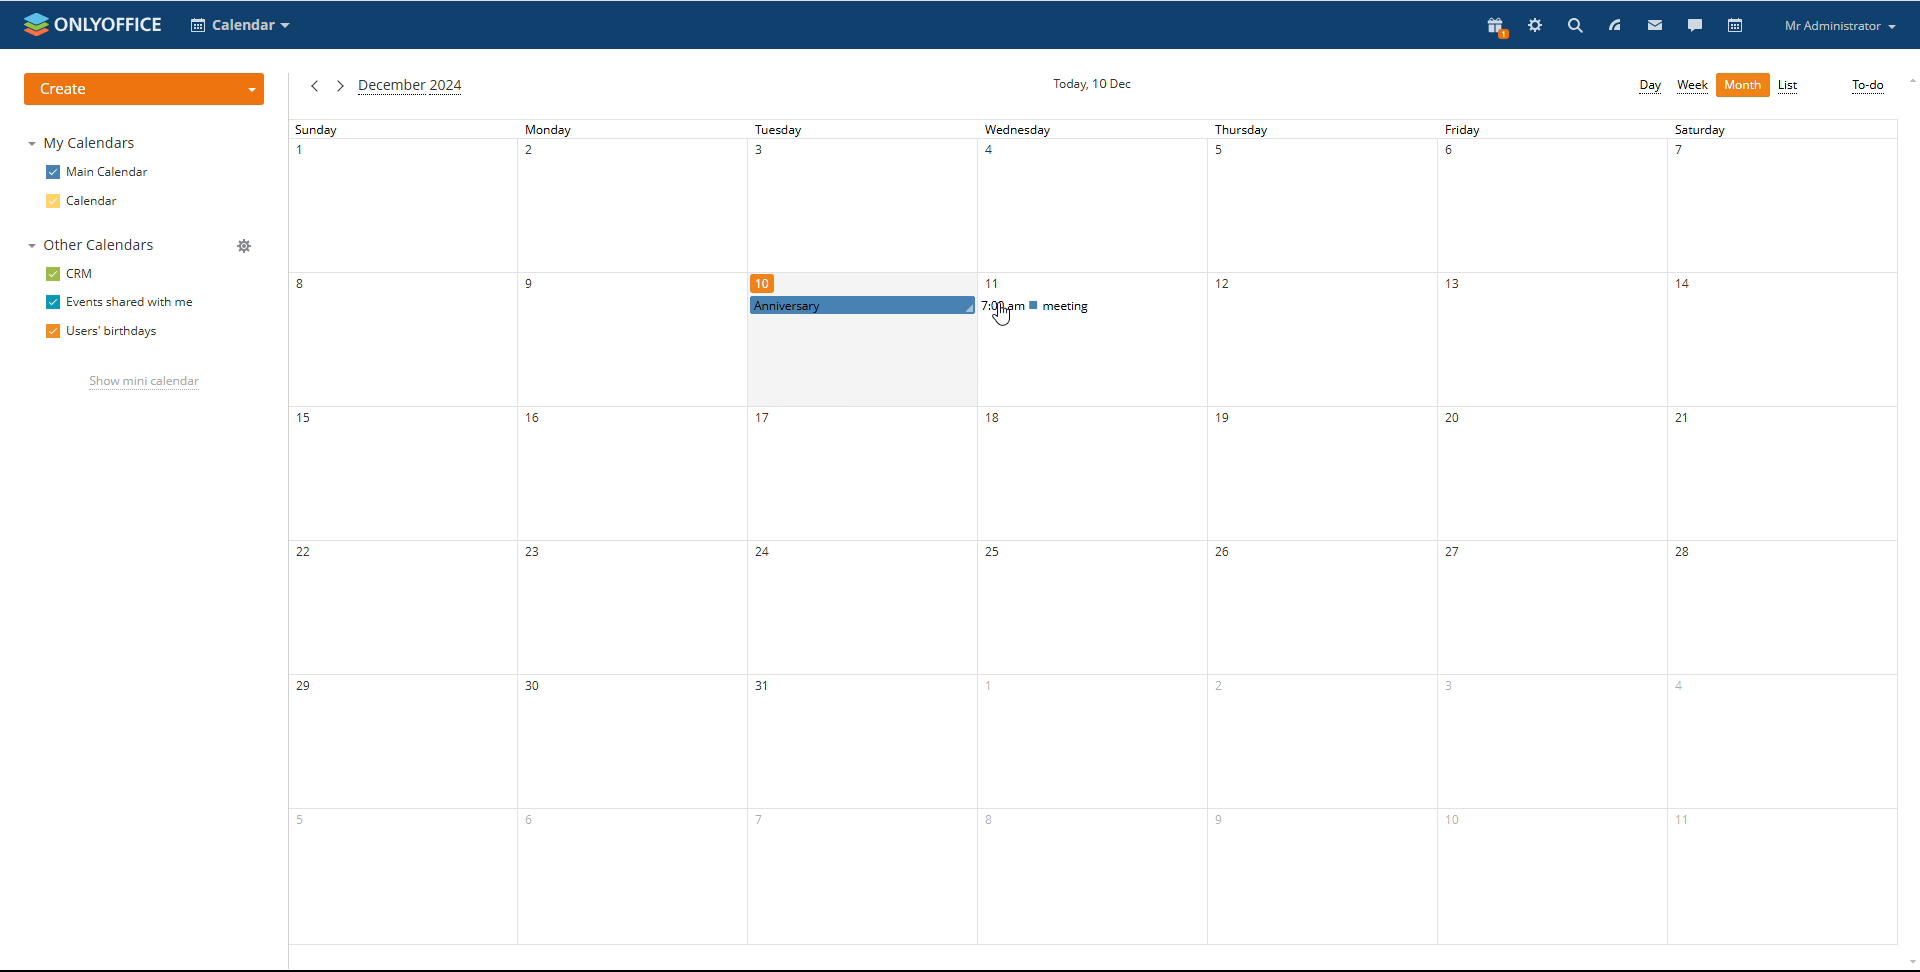  Describe the element at coordinates (1788, 86) in the screenshot. I see `list view` at that location.